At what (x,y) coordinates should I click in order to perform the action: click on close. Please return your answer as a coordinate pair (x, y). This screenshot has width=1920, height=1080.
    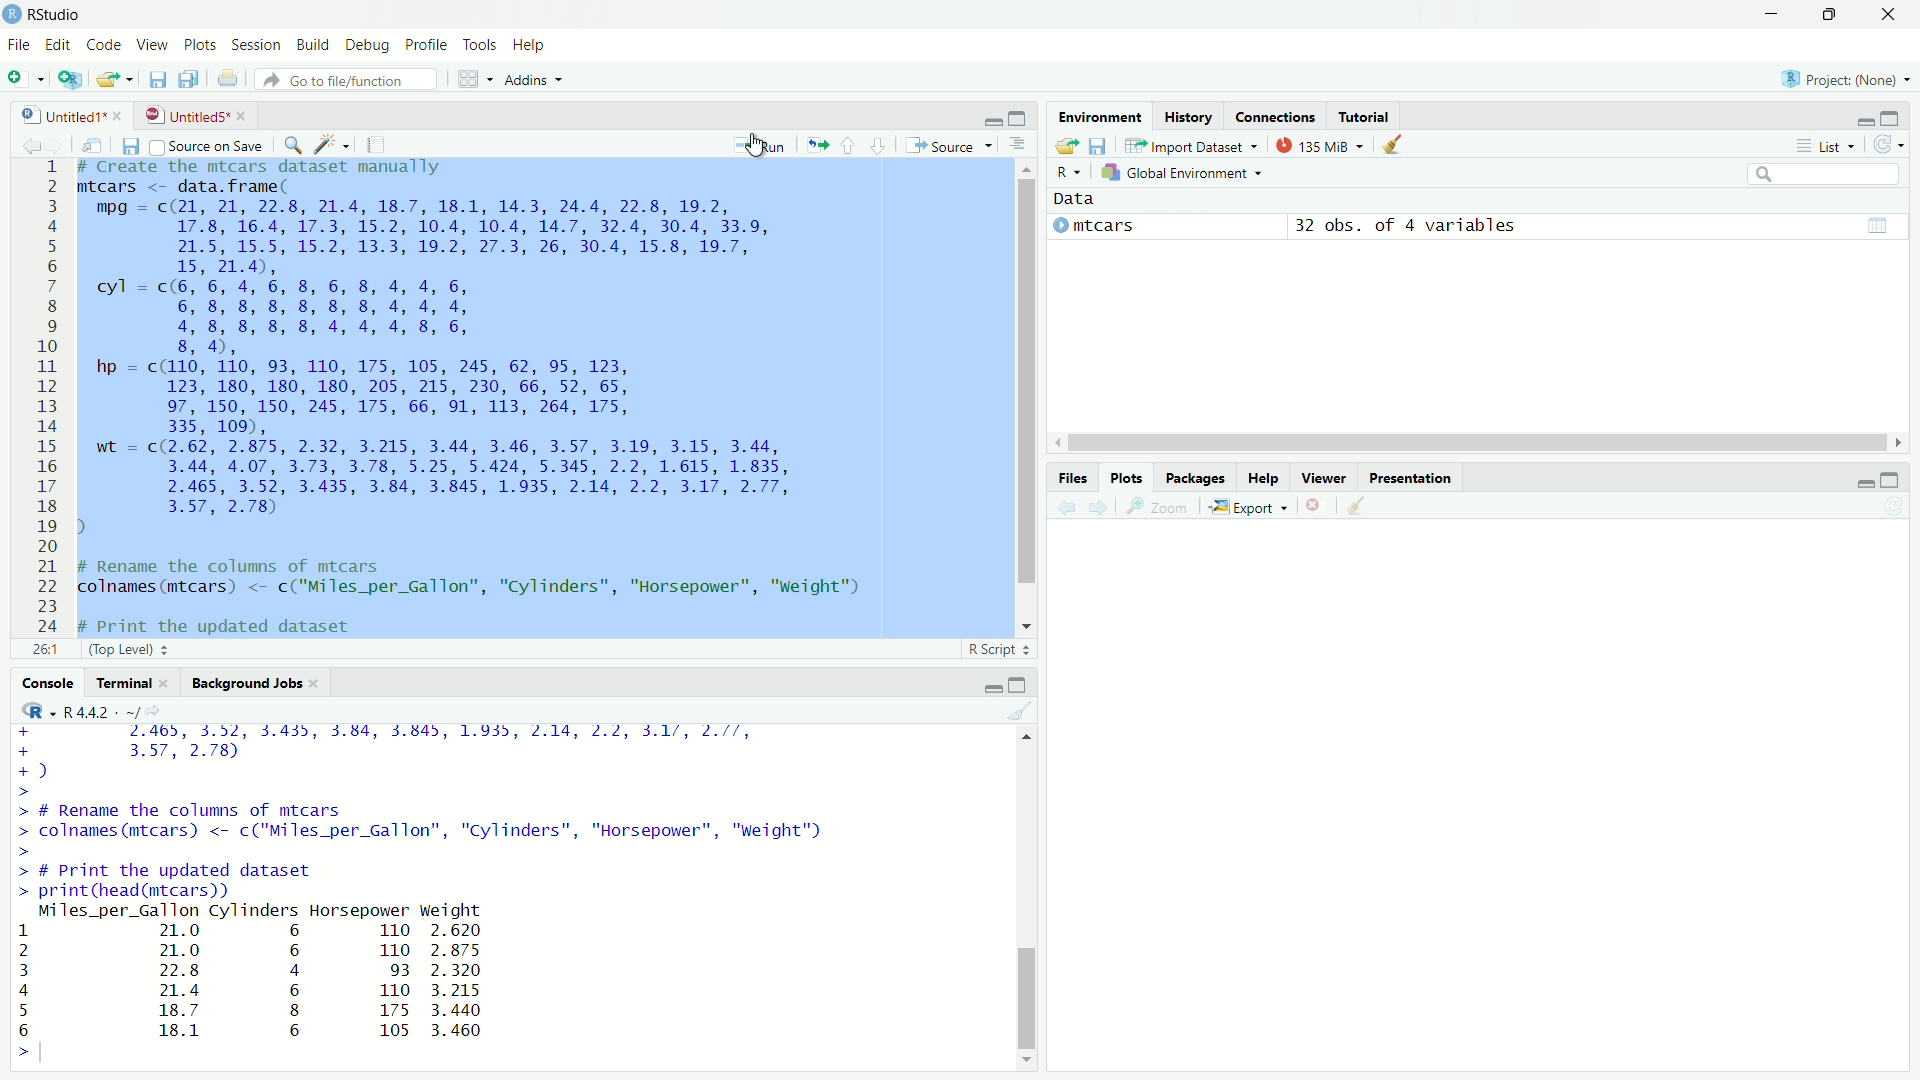
    Looking at the image, I should click on (1315, 509).